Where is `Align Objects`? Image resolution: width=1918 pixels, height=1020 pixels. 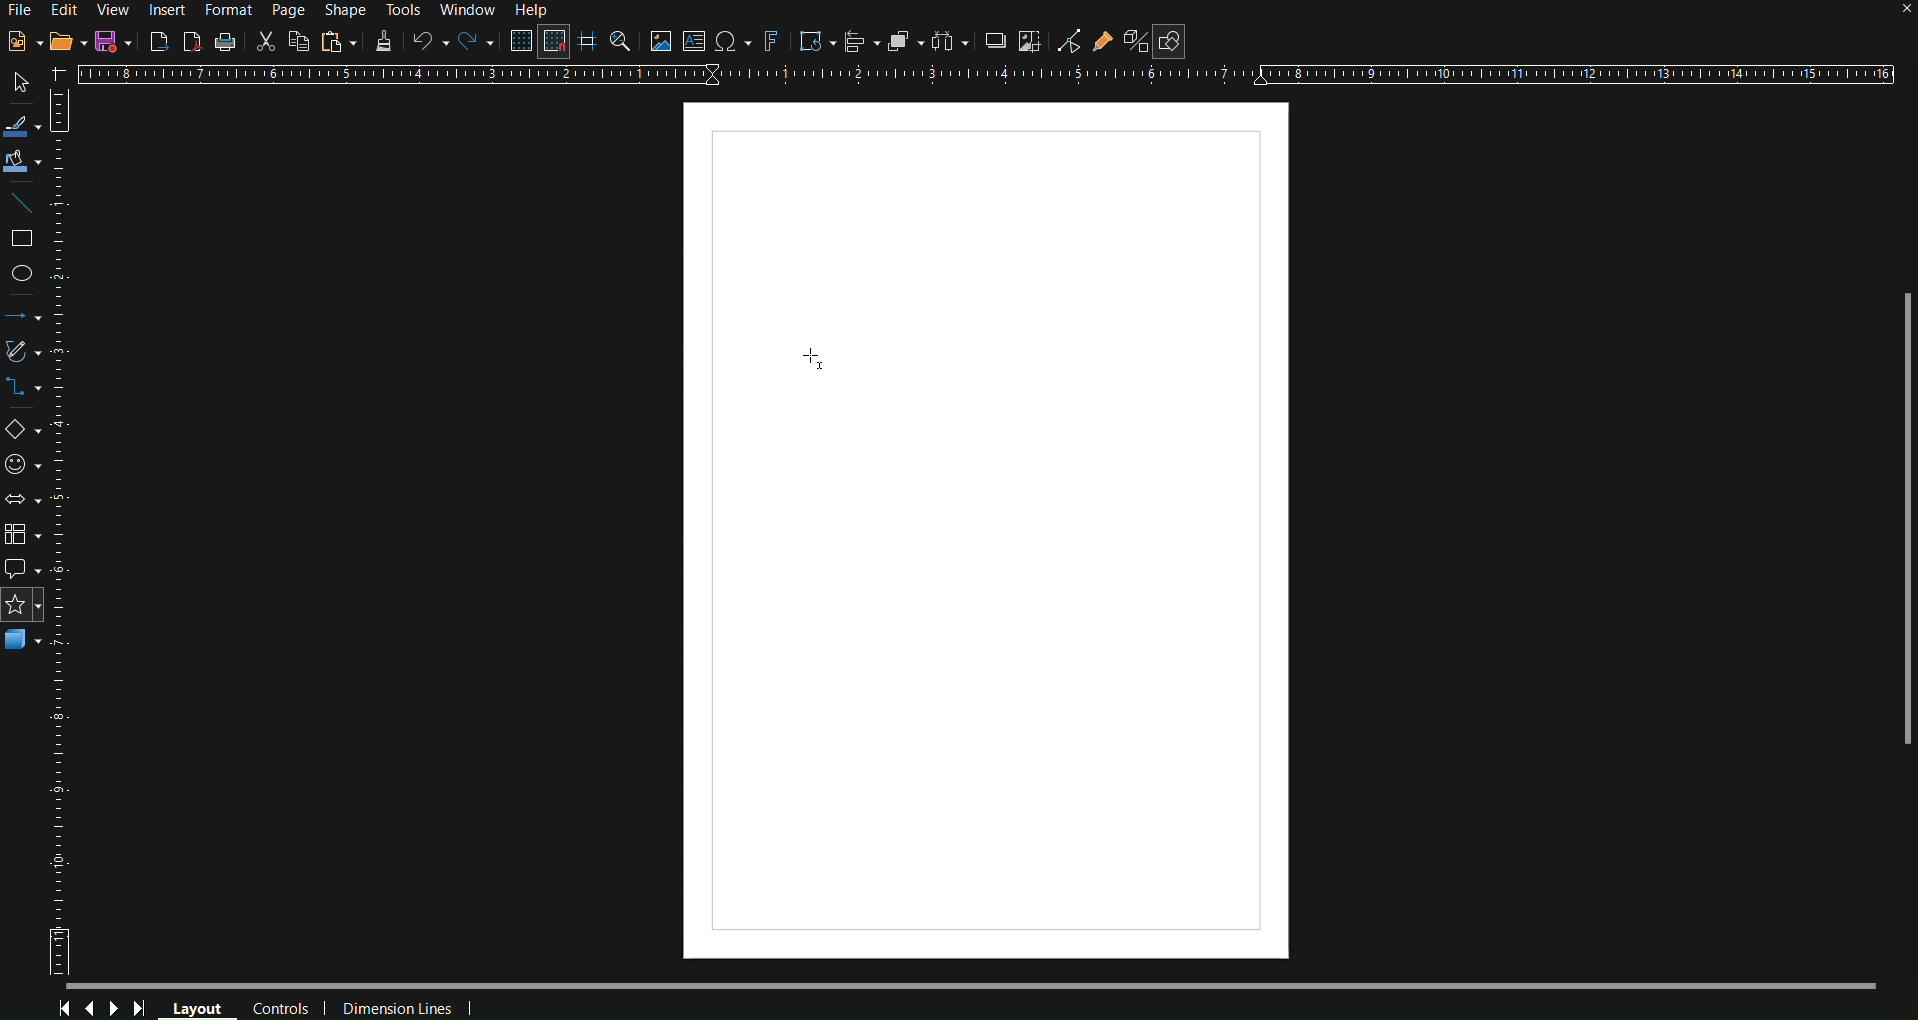
Align Objects is located at coordinates (857, 44).